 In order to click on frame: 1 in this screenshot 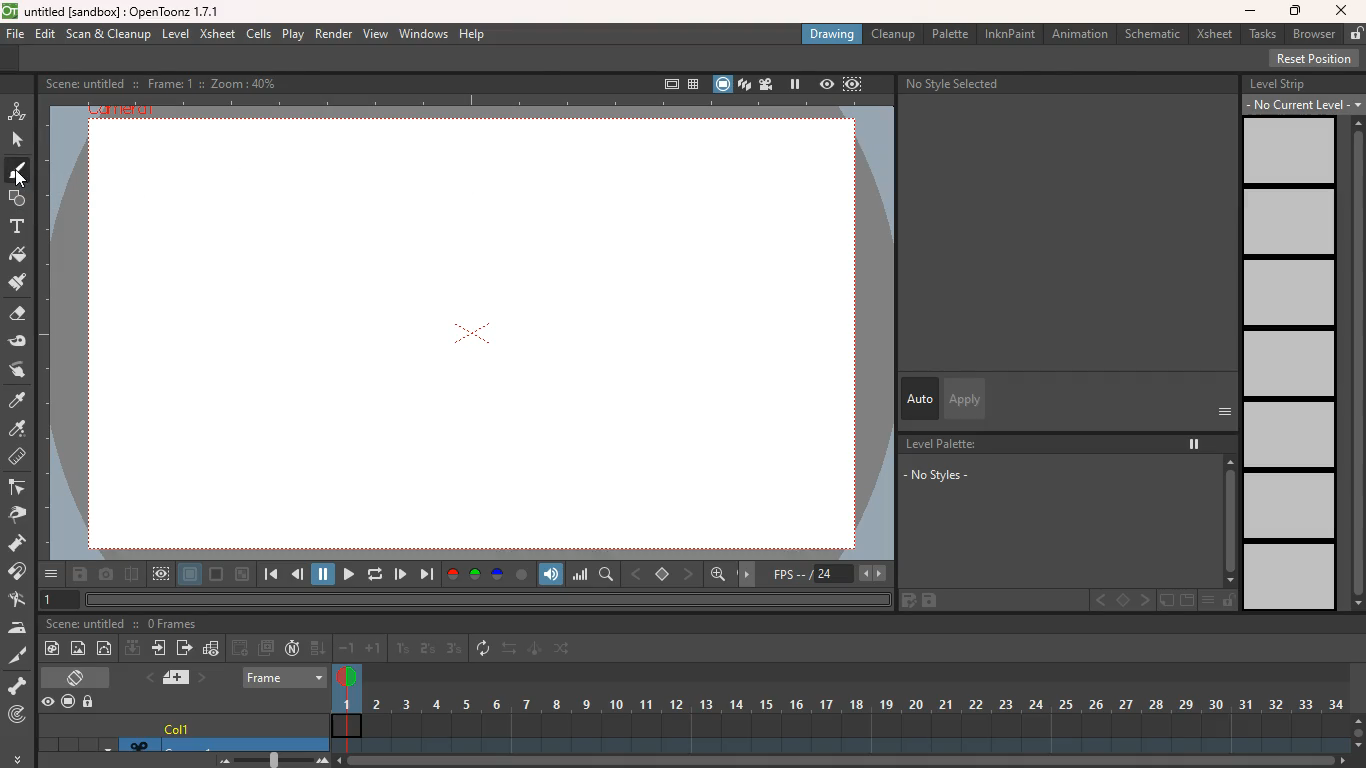, I will do `click(168, 83)`.